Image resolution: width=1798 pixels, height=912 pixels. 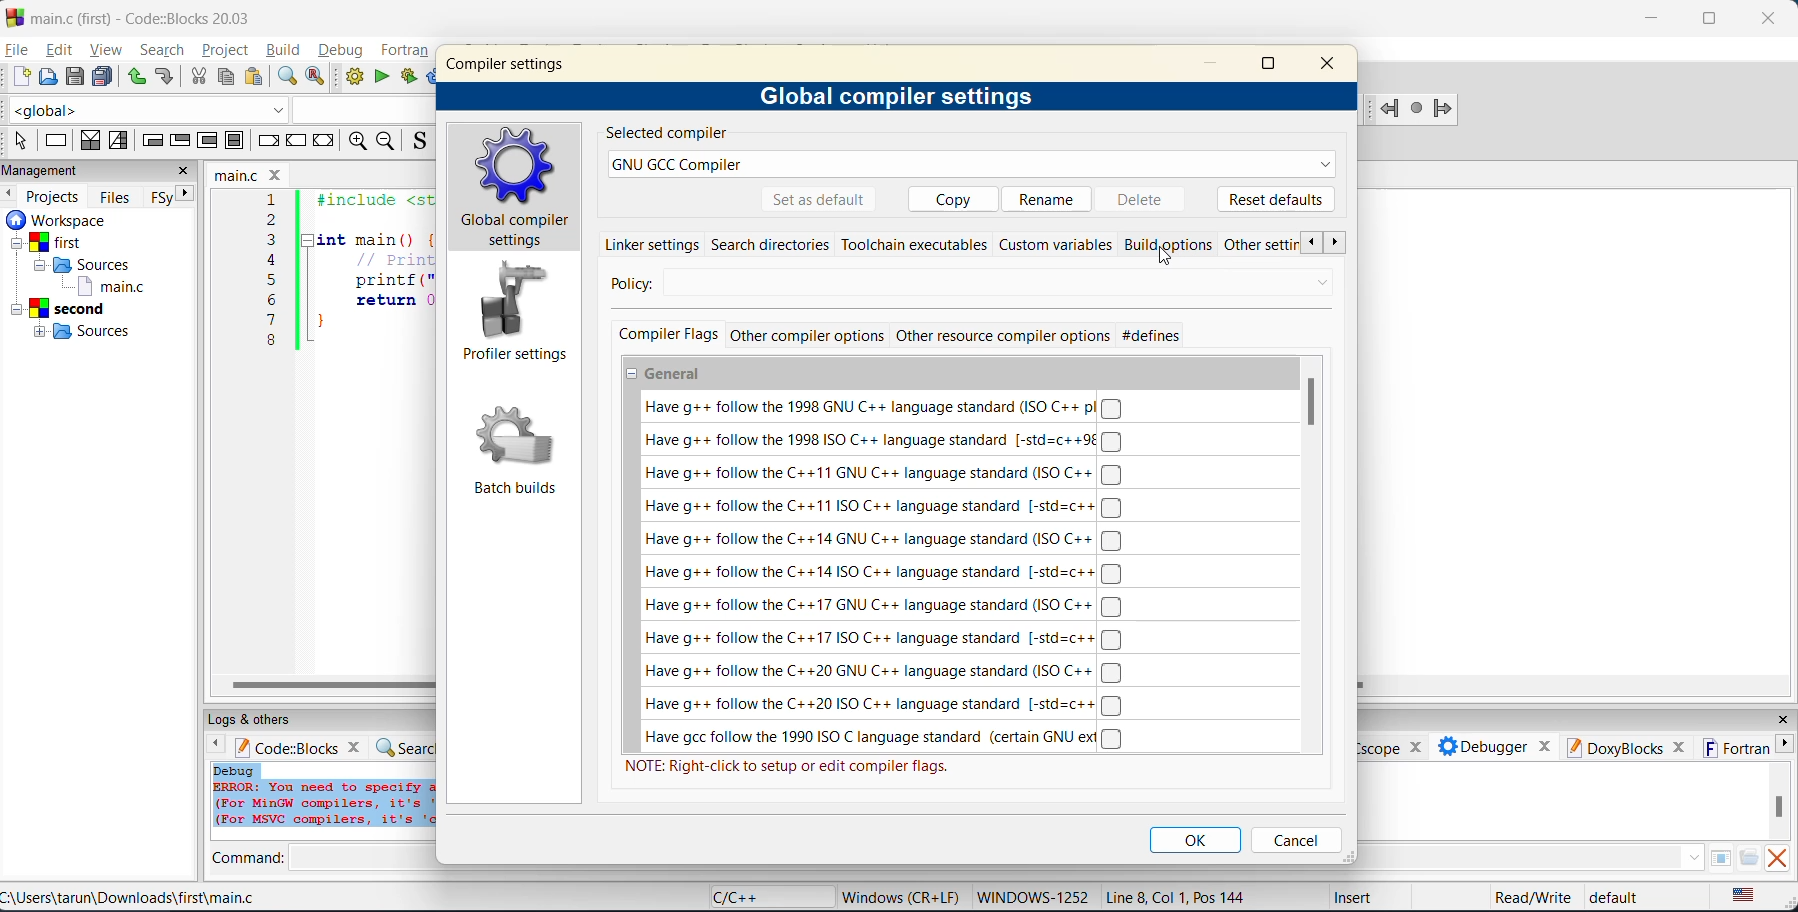 What do you see at coordinates (1333, 65) in the screenshot?
I see `close` at bounding box center [1333, 65].